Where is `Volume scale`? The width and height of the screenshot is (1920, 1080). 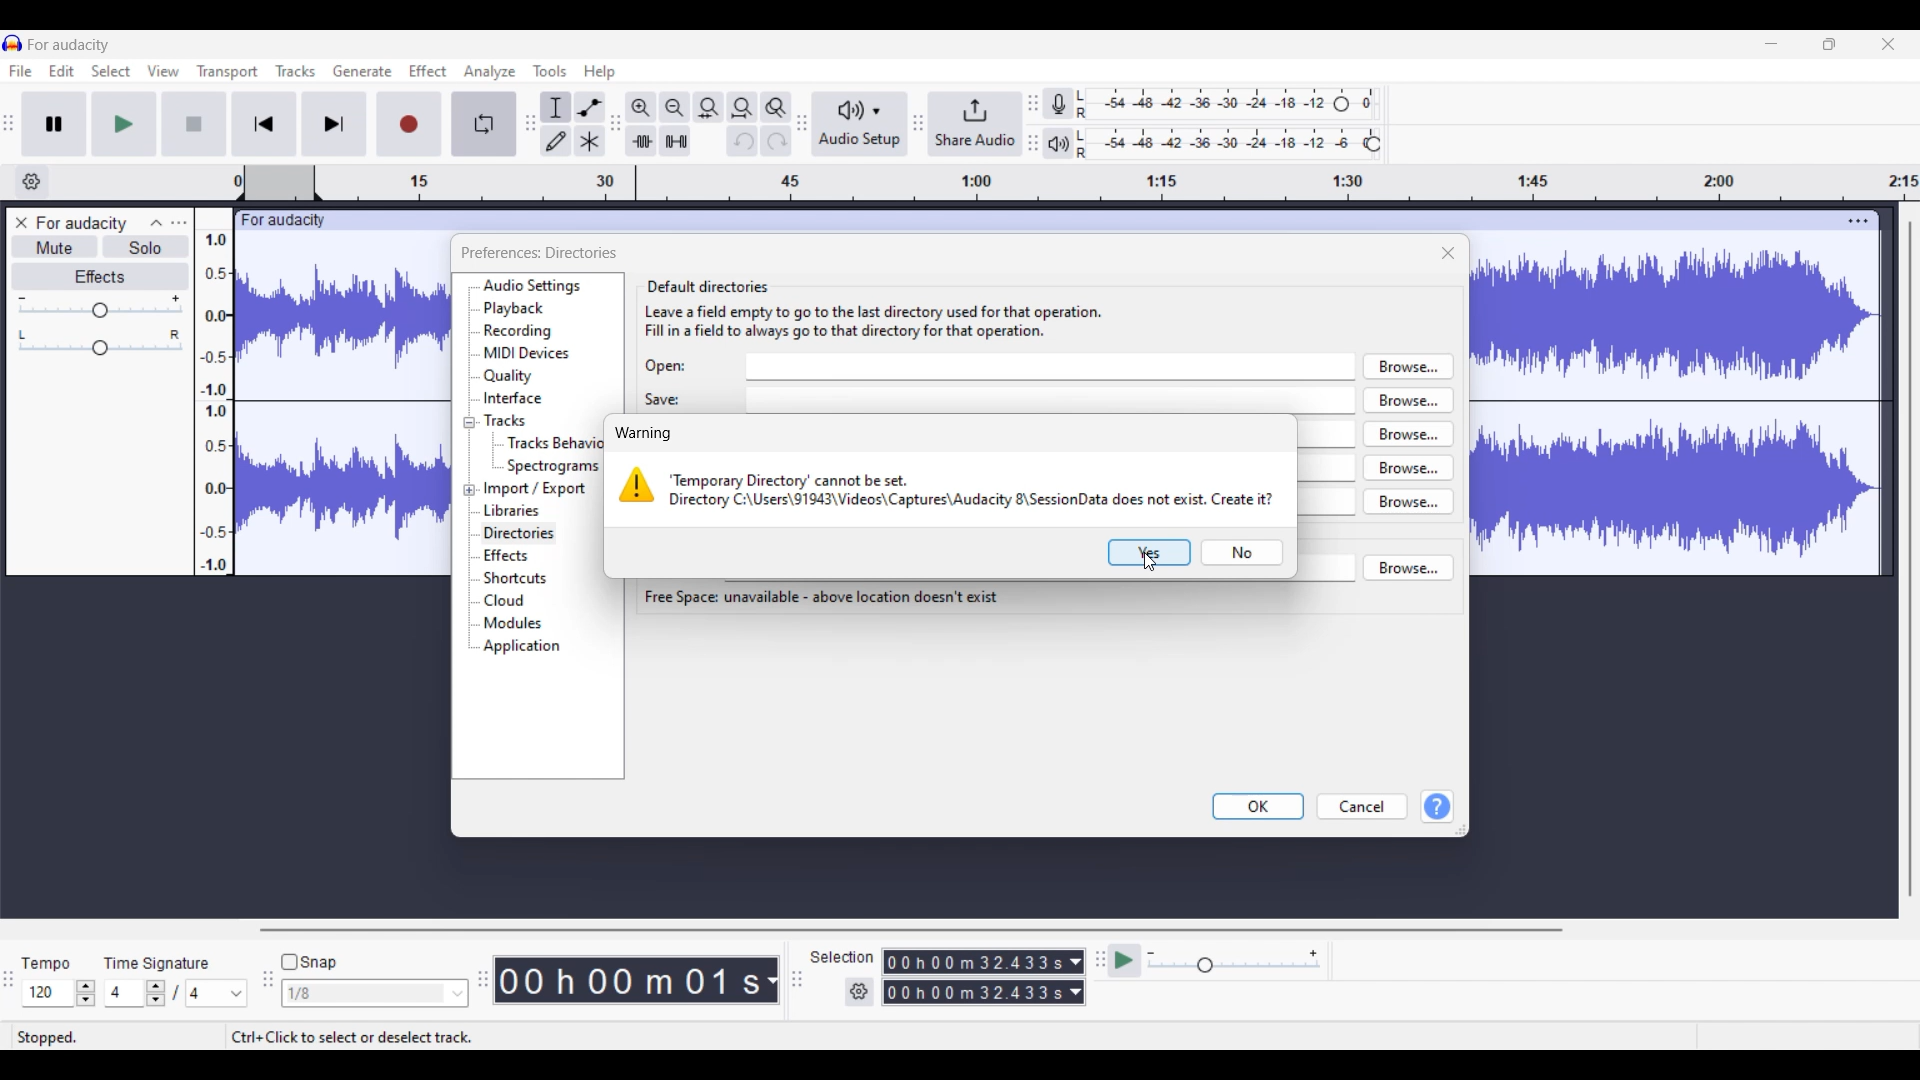
Volume scale is located at coordinates (100, 305).